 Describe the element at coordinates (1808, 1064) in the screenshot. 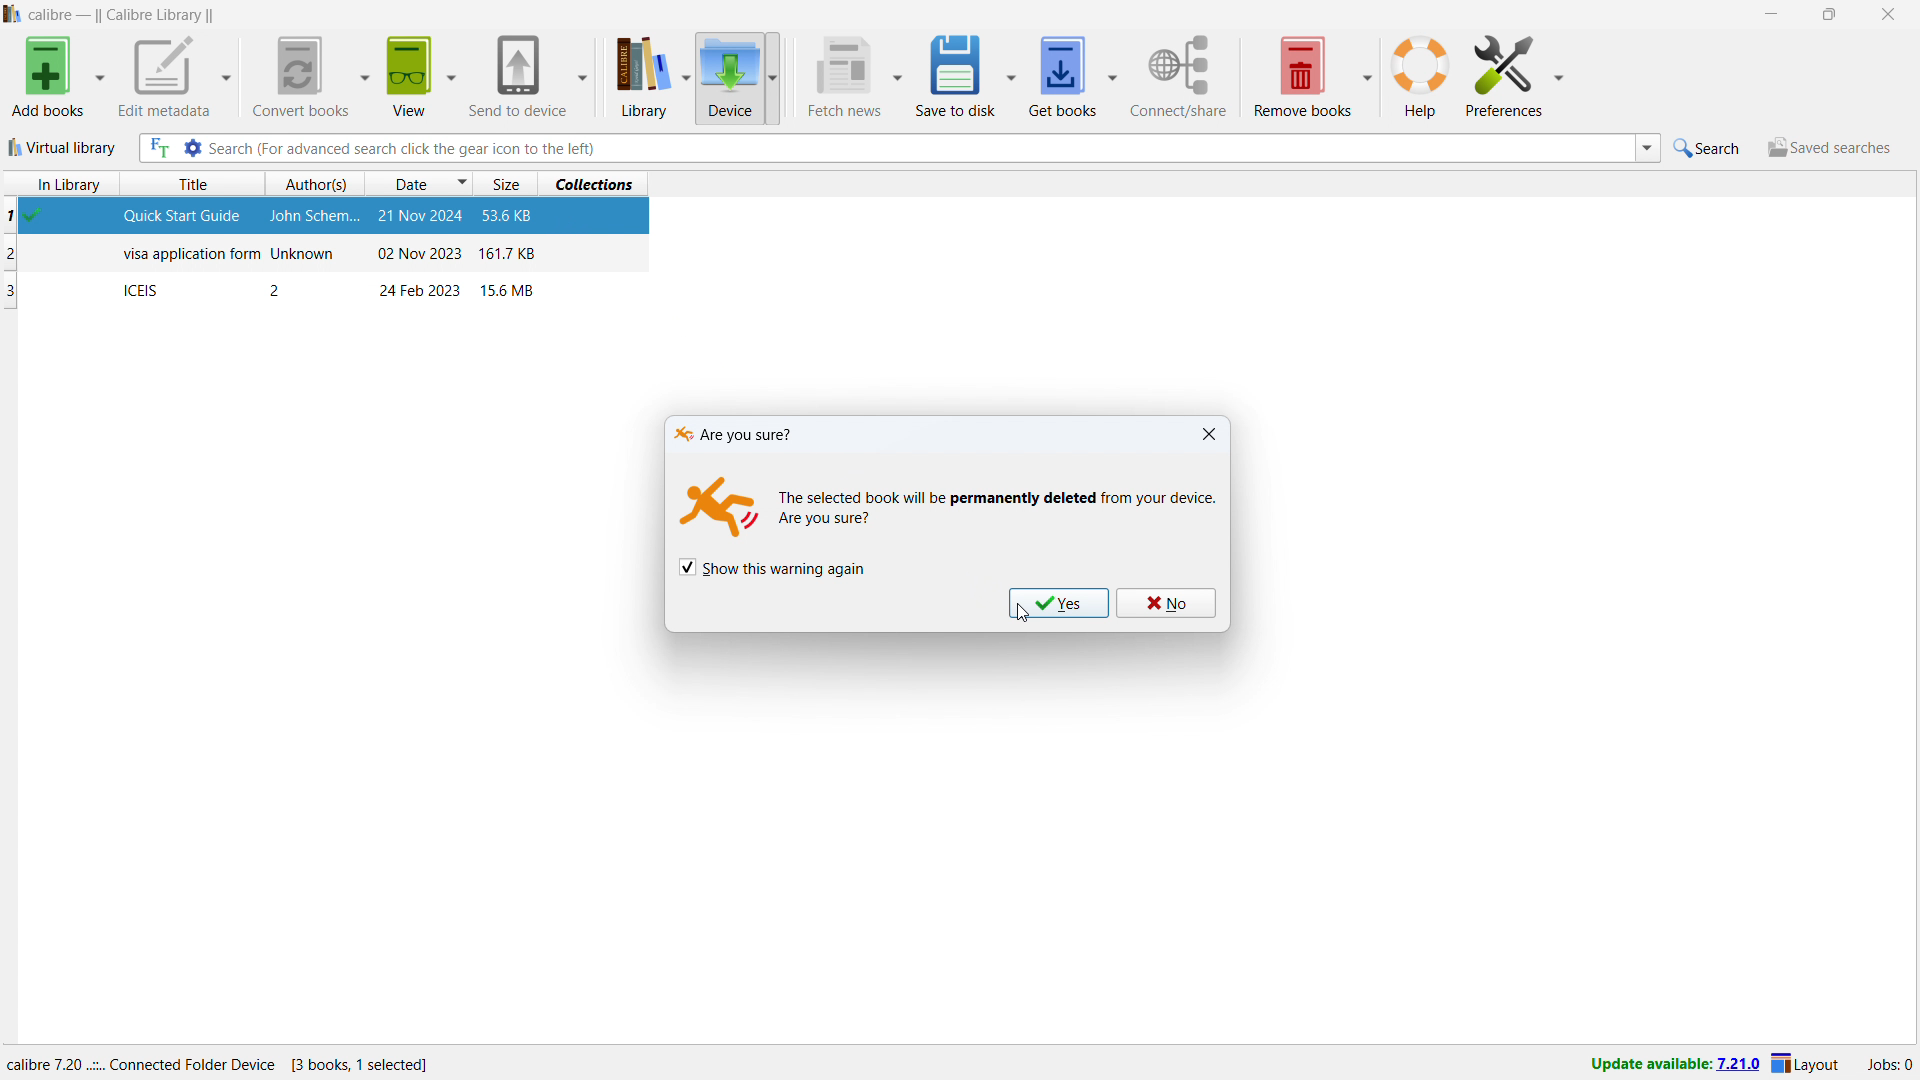

I see `layout` at that location.